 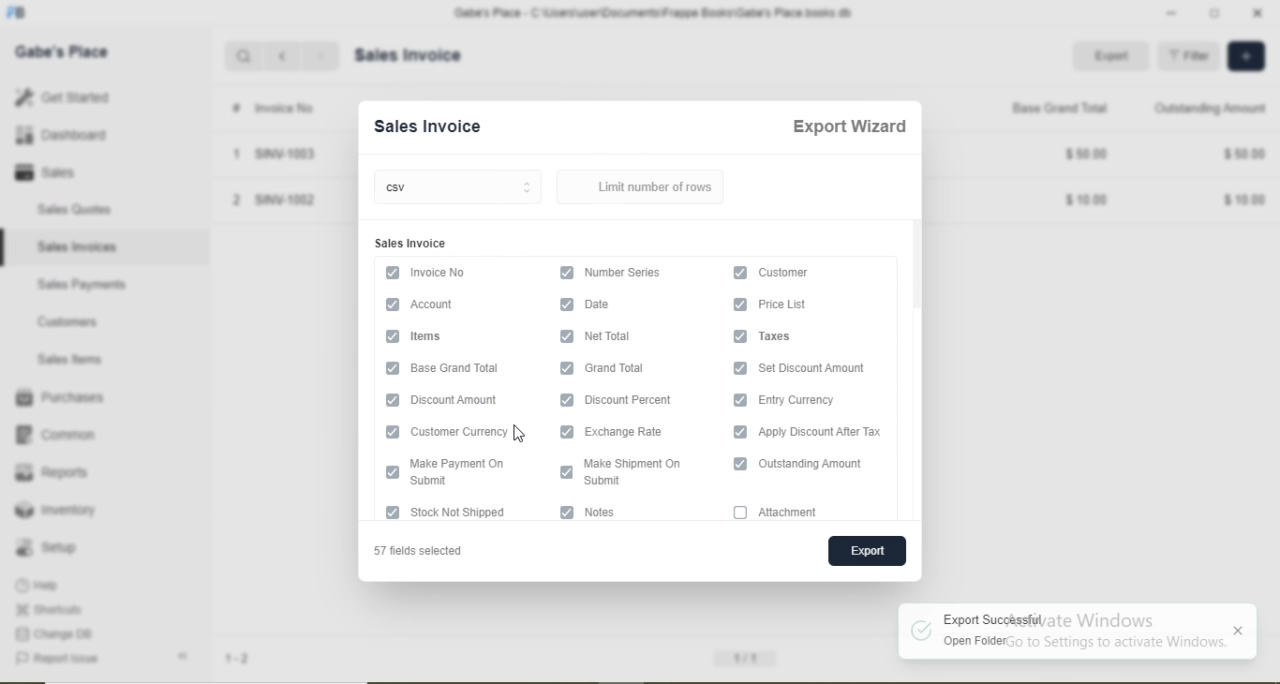 What do you see at coordinates (1087, 152) in the screenshot?
I see `$5000` at bounding box center [1087, 152].